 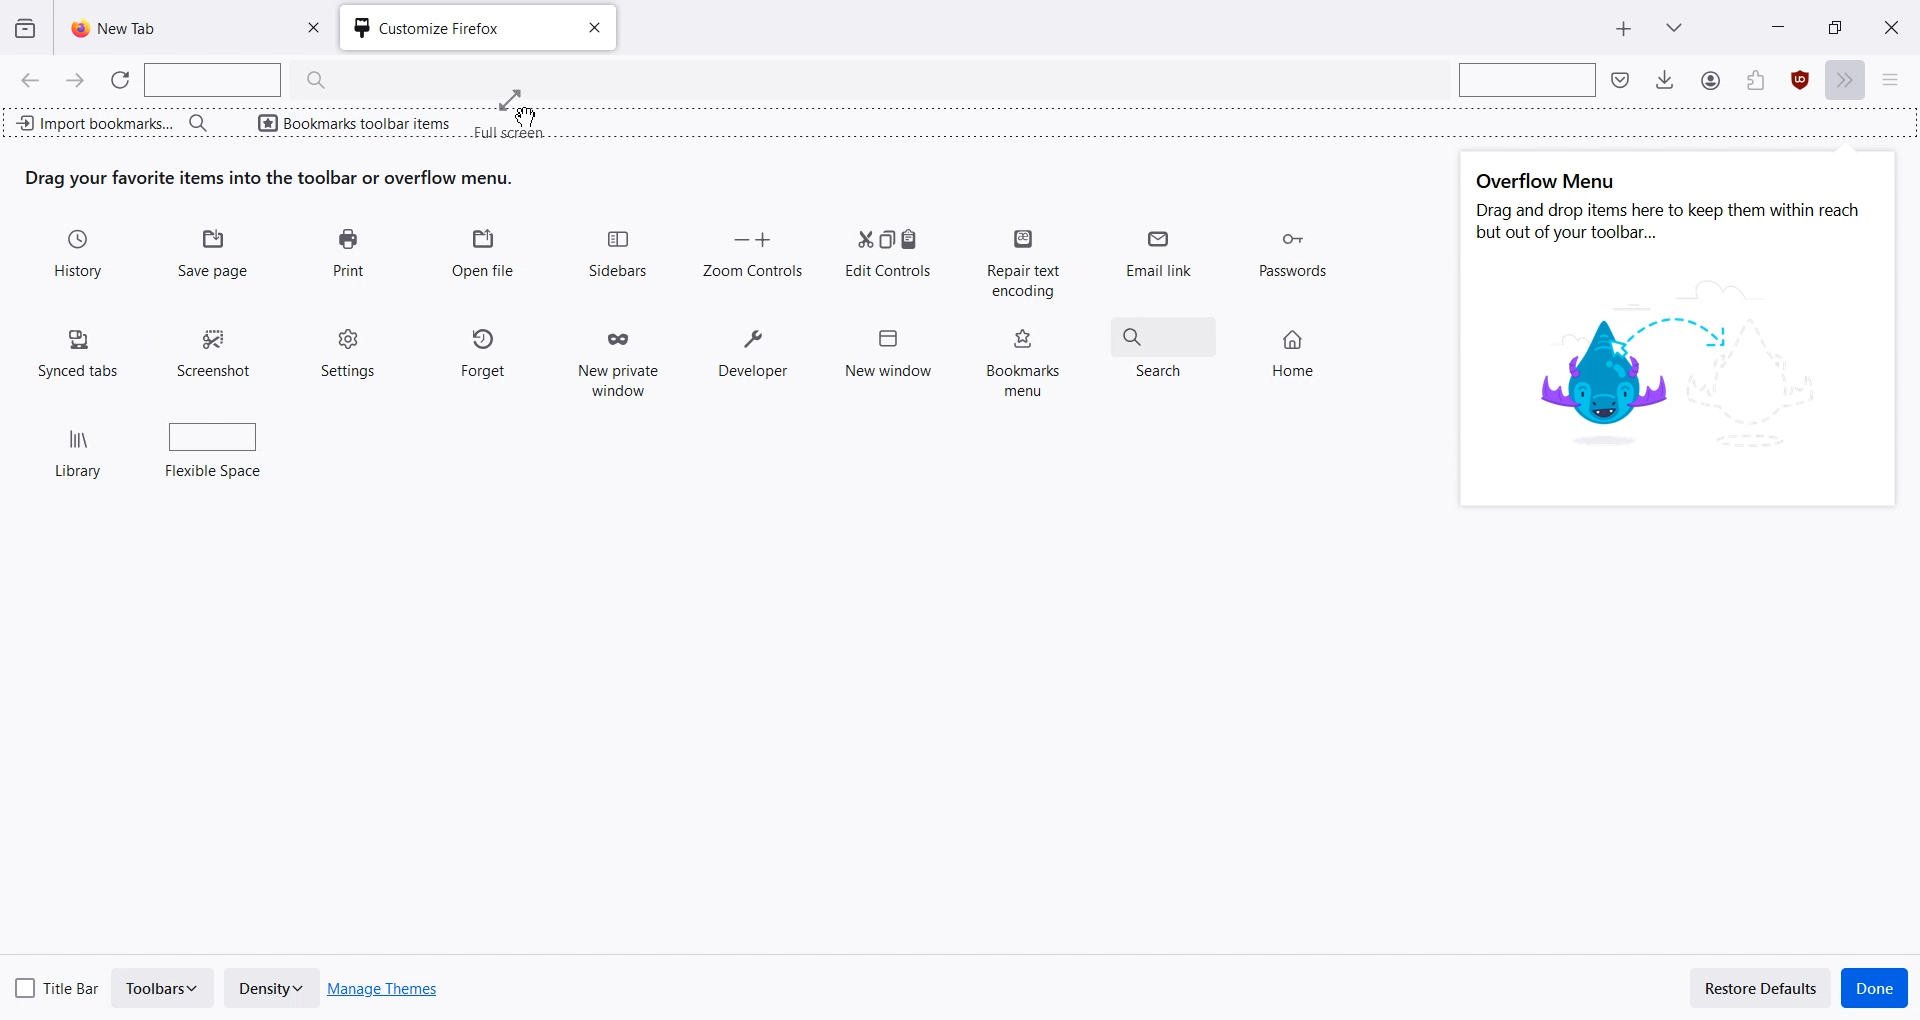 What do you see at coordinates (753, 355) in the screenshot?
I see `Developer` at bounding box center [753, 355].